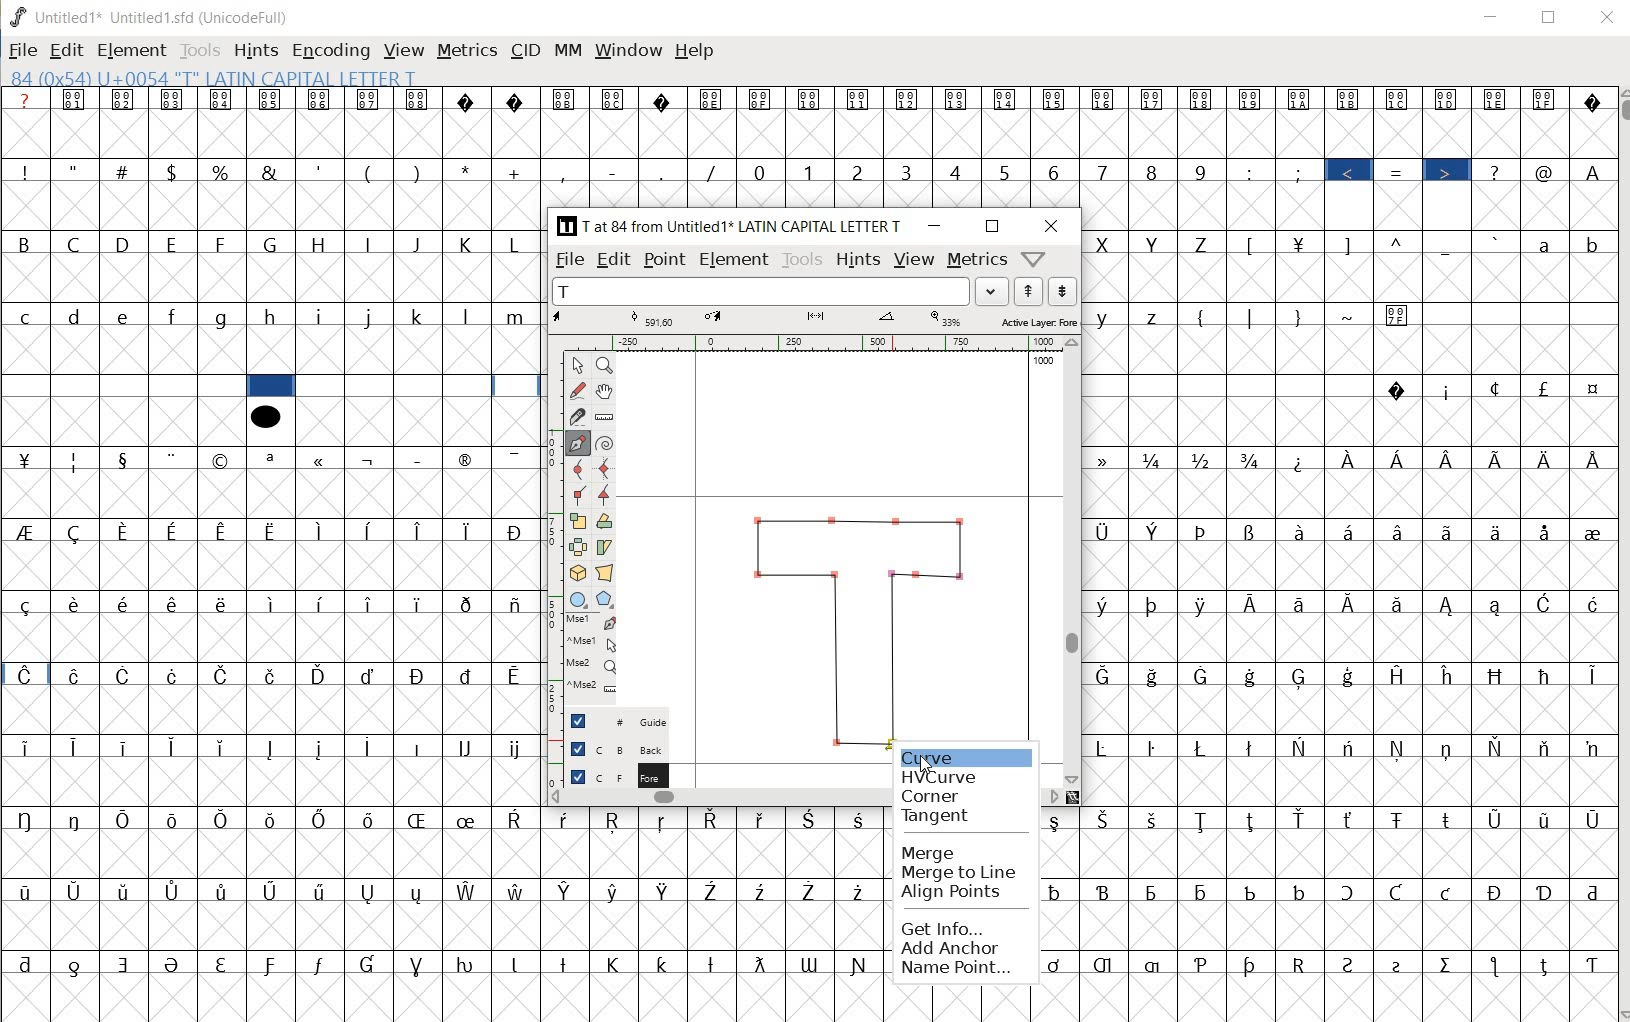  Describe the element at coordinates (322, 749) in the screenshot. I see `Symbol` at that location.